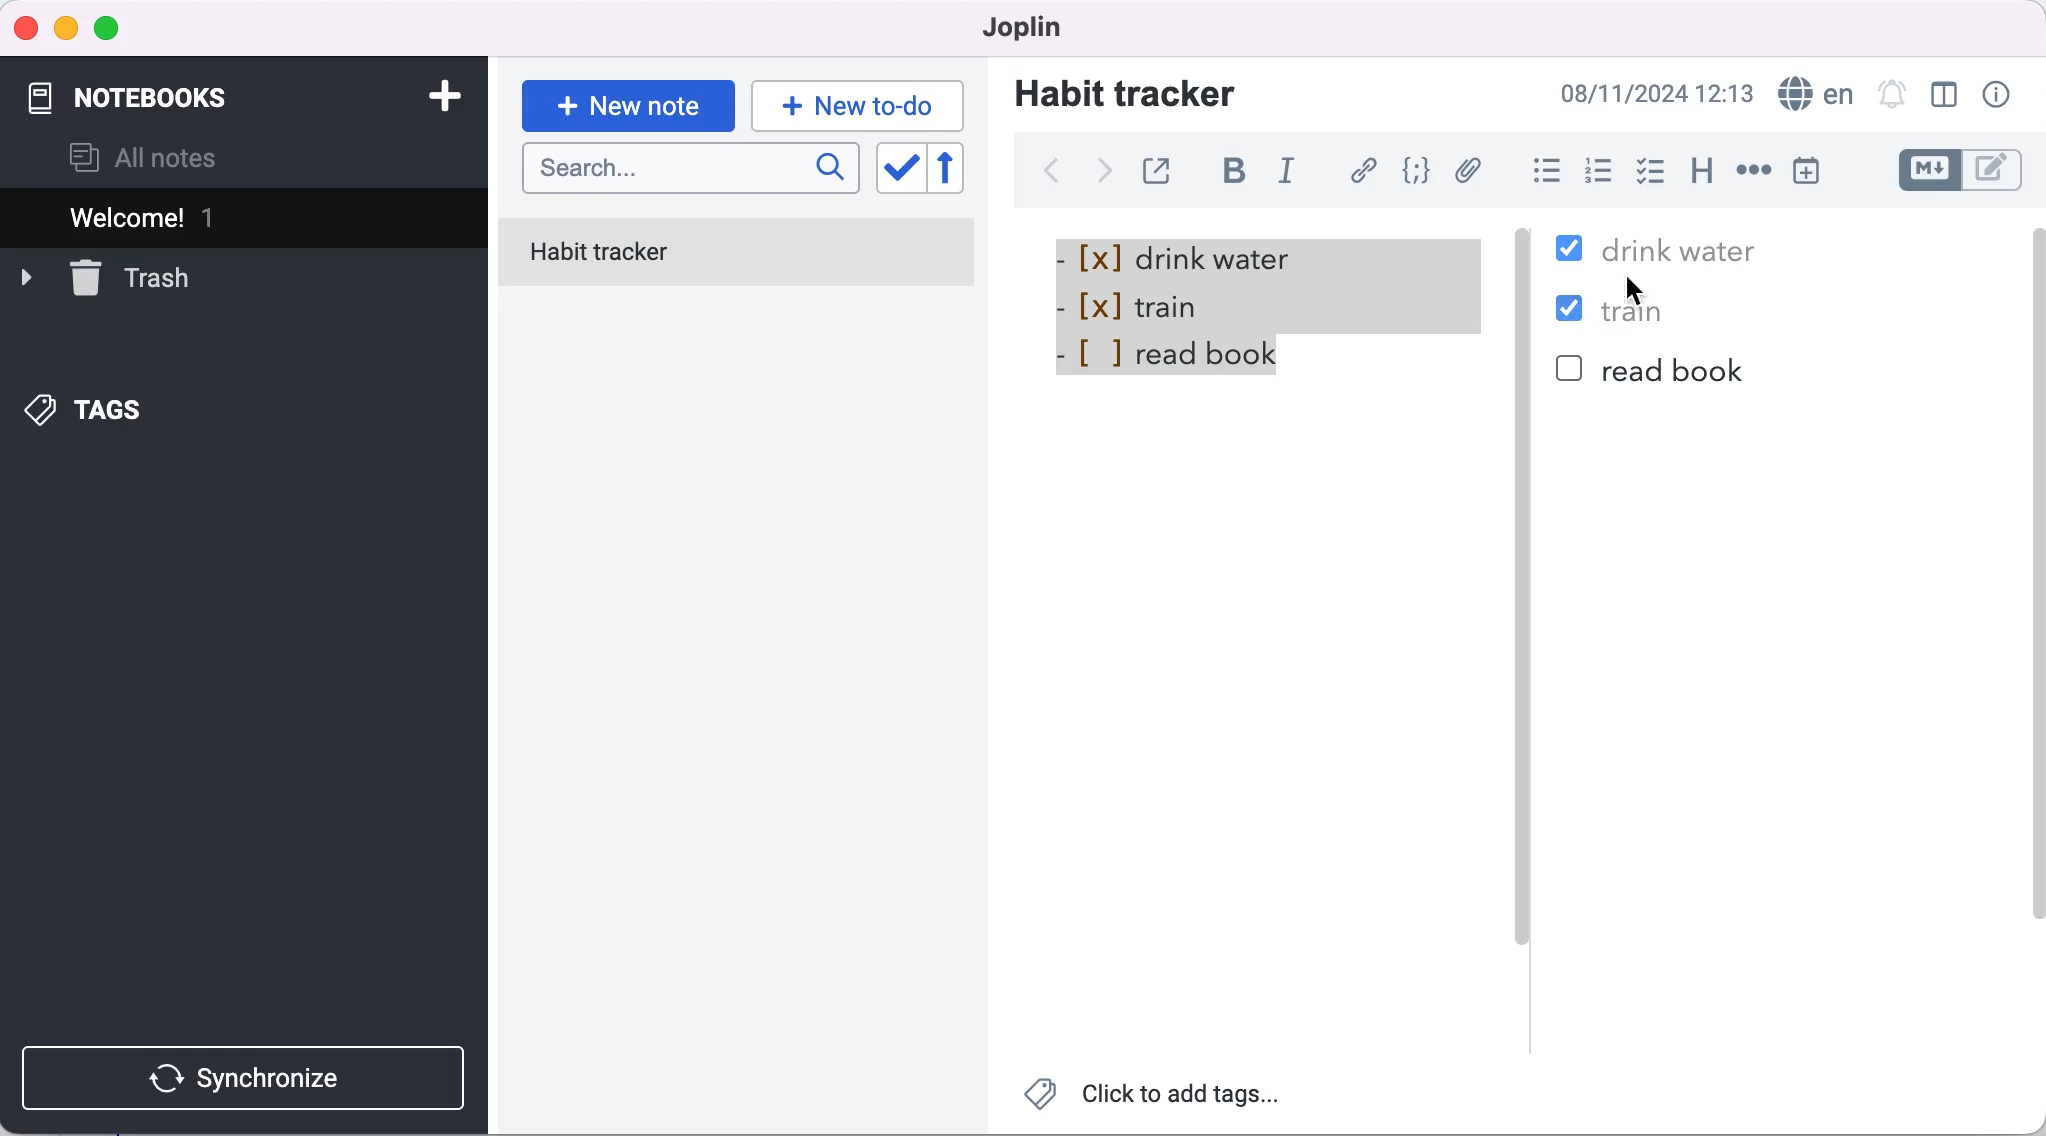 This screenshot has width=2046, height=1136. What do you see at coordinates (1014, 26) in the screenshot?
I see `joplin` at bounding box center [1014, 26].